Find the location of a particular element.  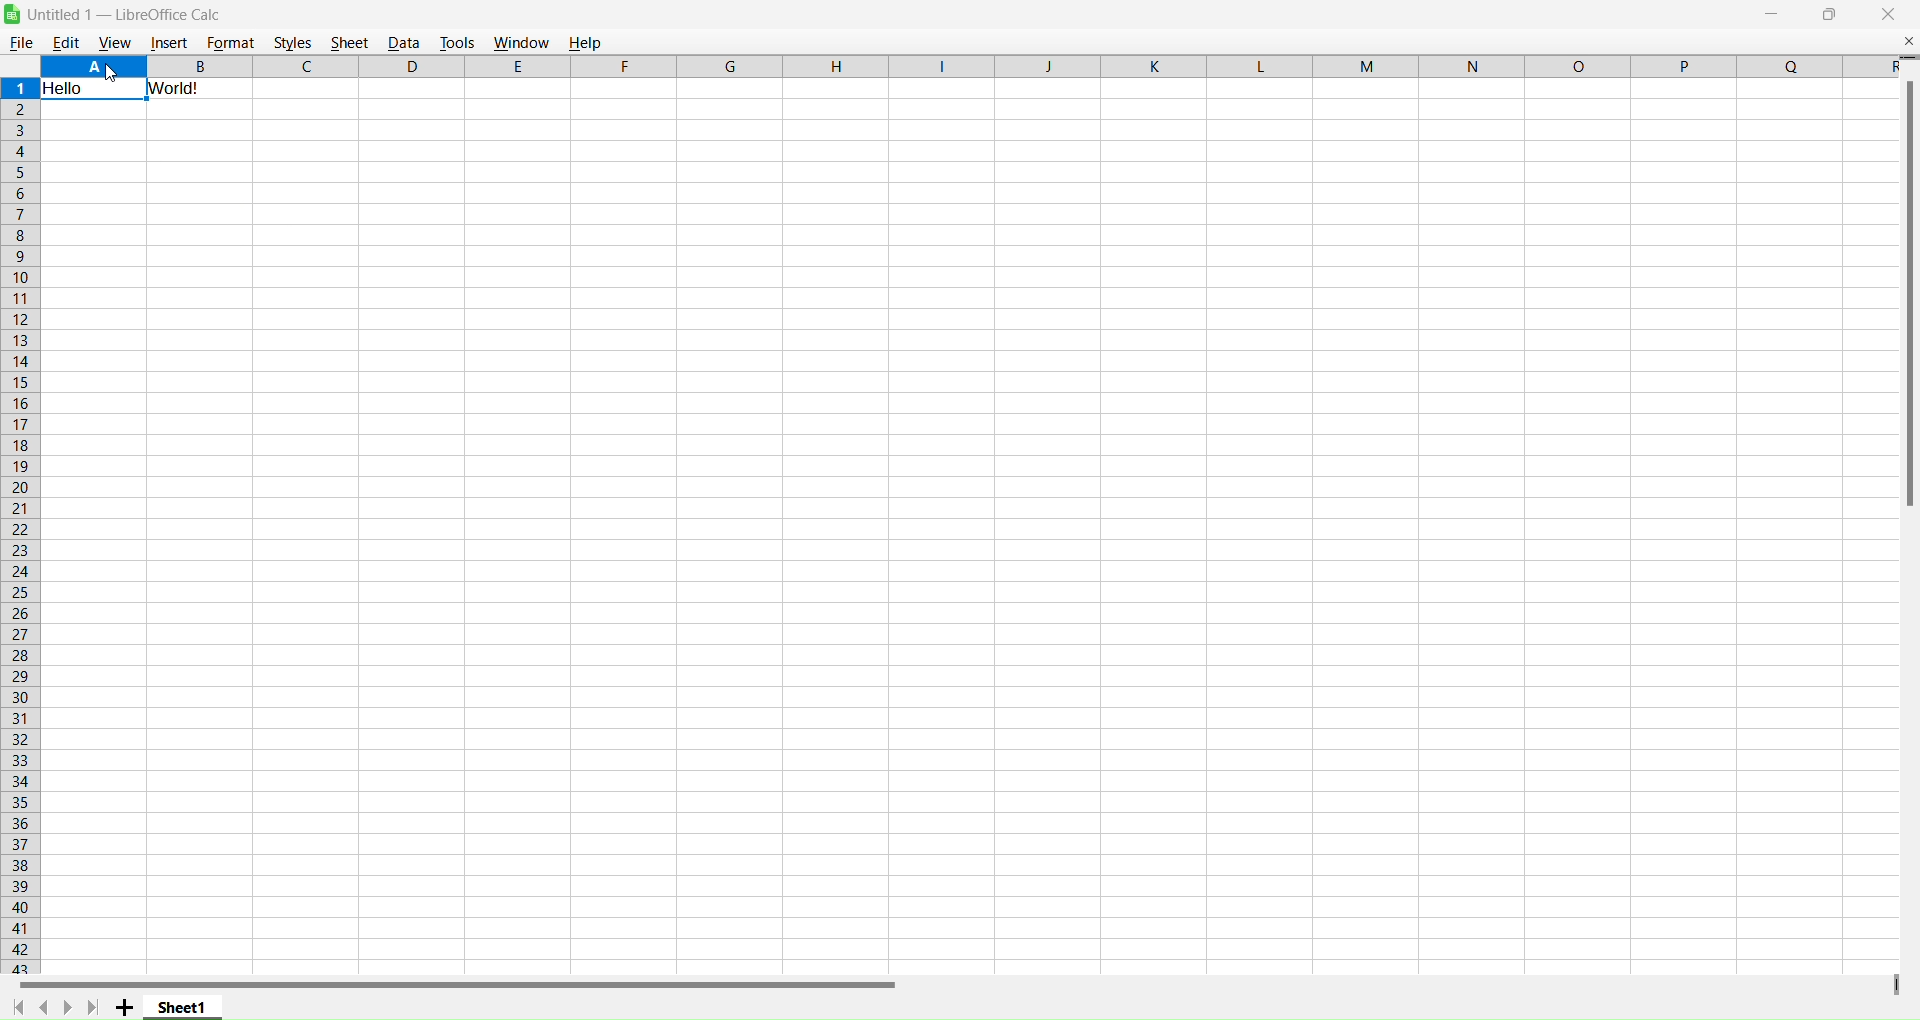

First Slide is located at coordinates (19, 1006).